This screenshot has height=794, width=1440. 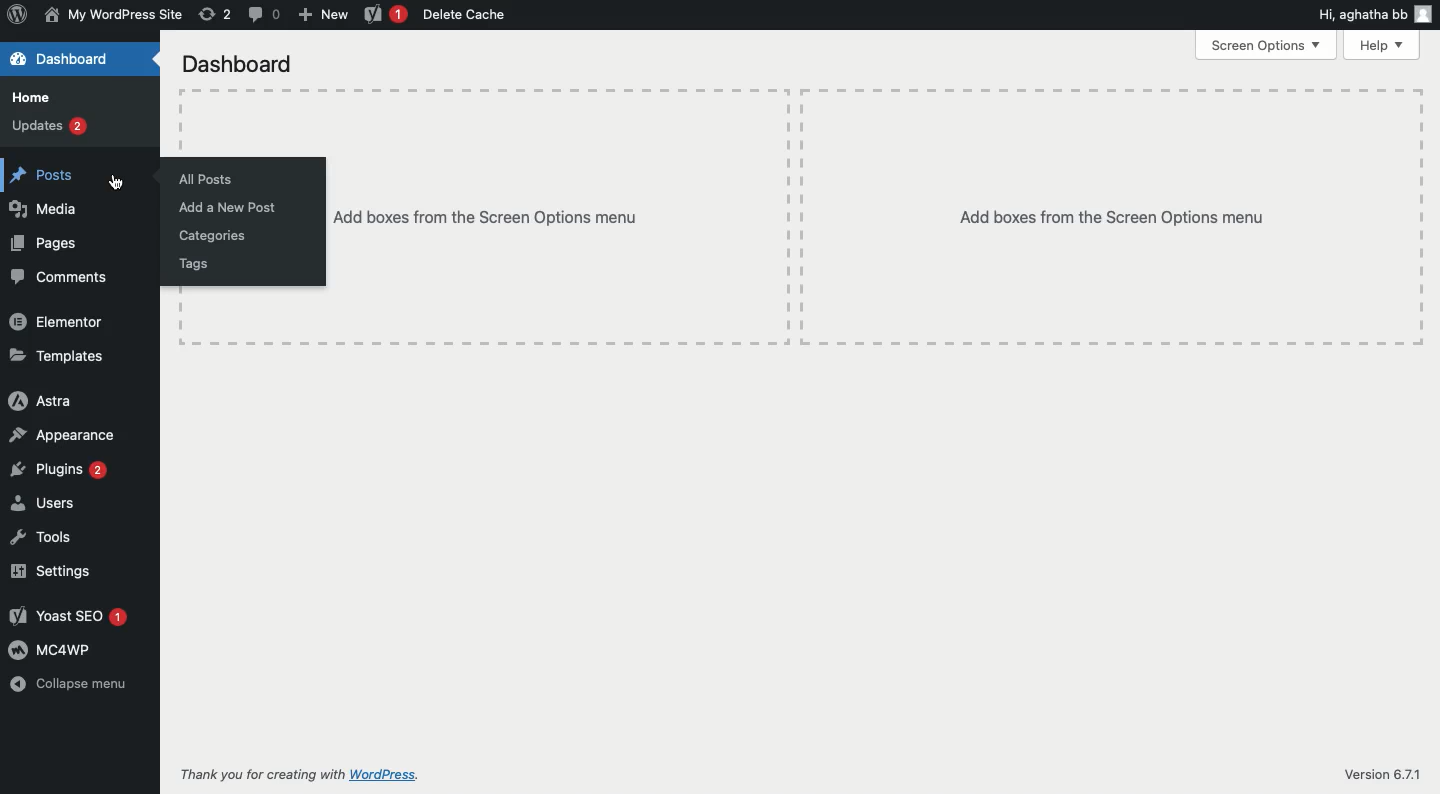 What do you see at coordinates (310, 775) in the screenshot?
I see `Thank you for creating with wordpress` at bounding box center [310, 775].